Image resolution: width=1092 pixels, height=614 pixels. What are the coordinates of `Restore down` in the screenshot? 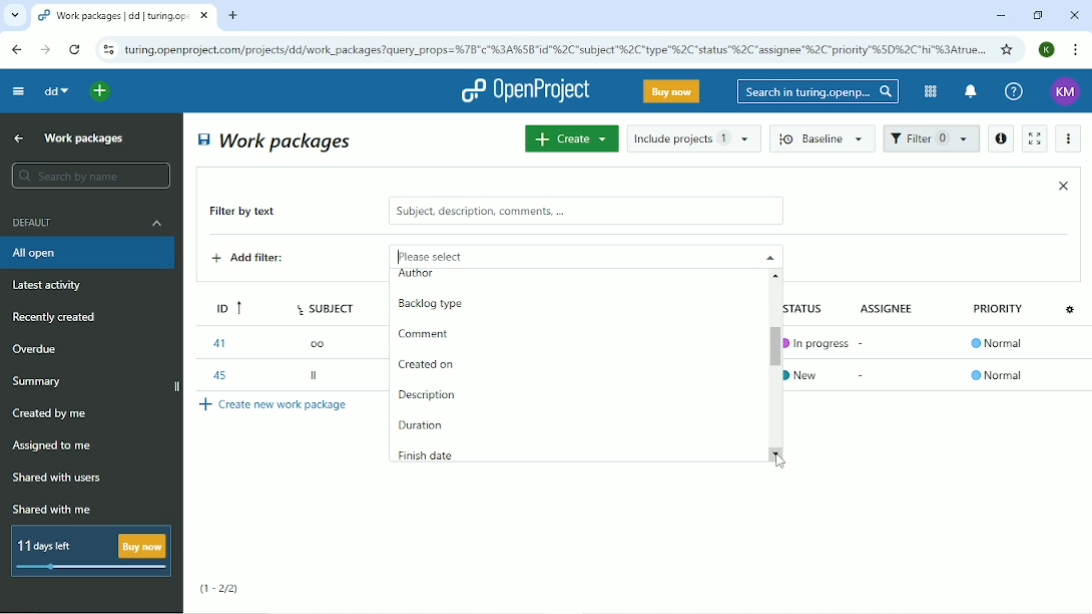 It's located at (1037, 15).